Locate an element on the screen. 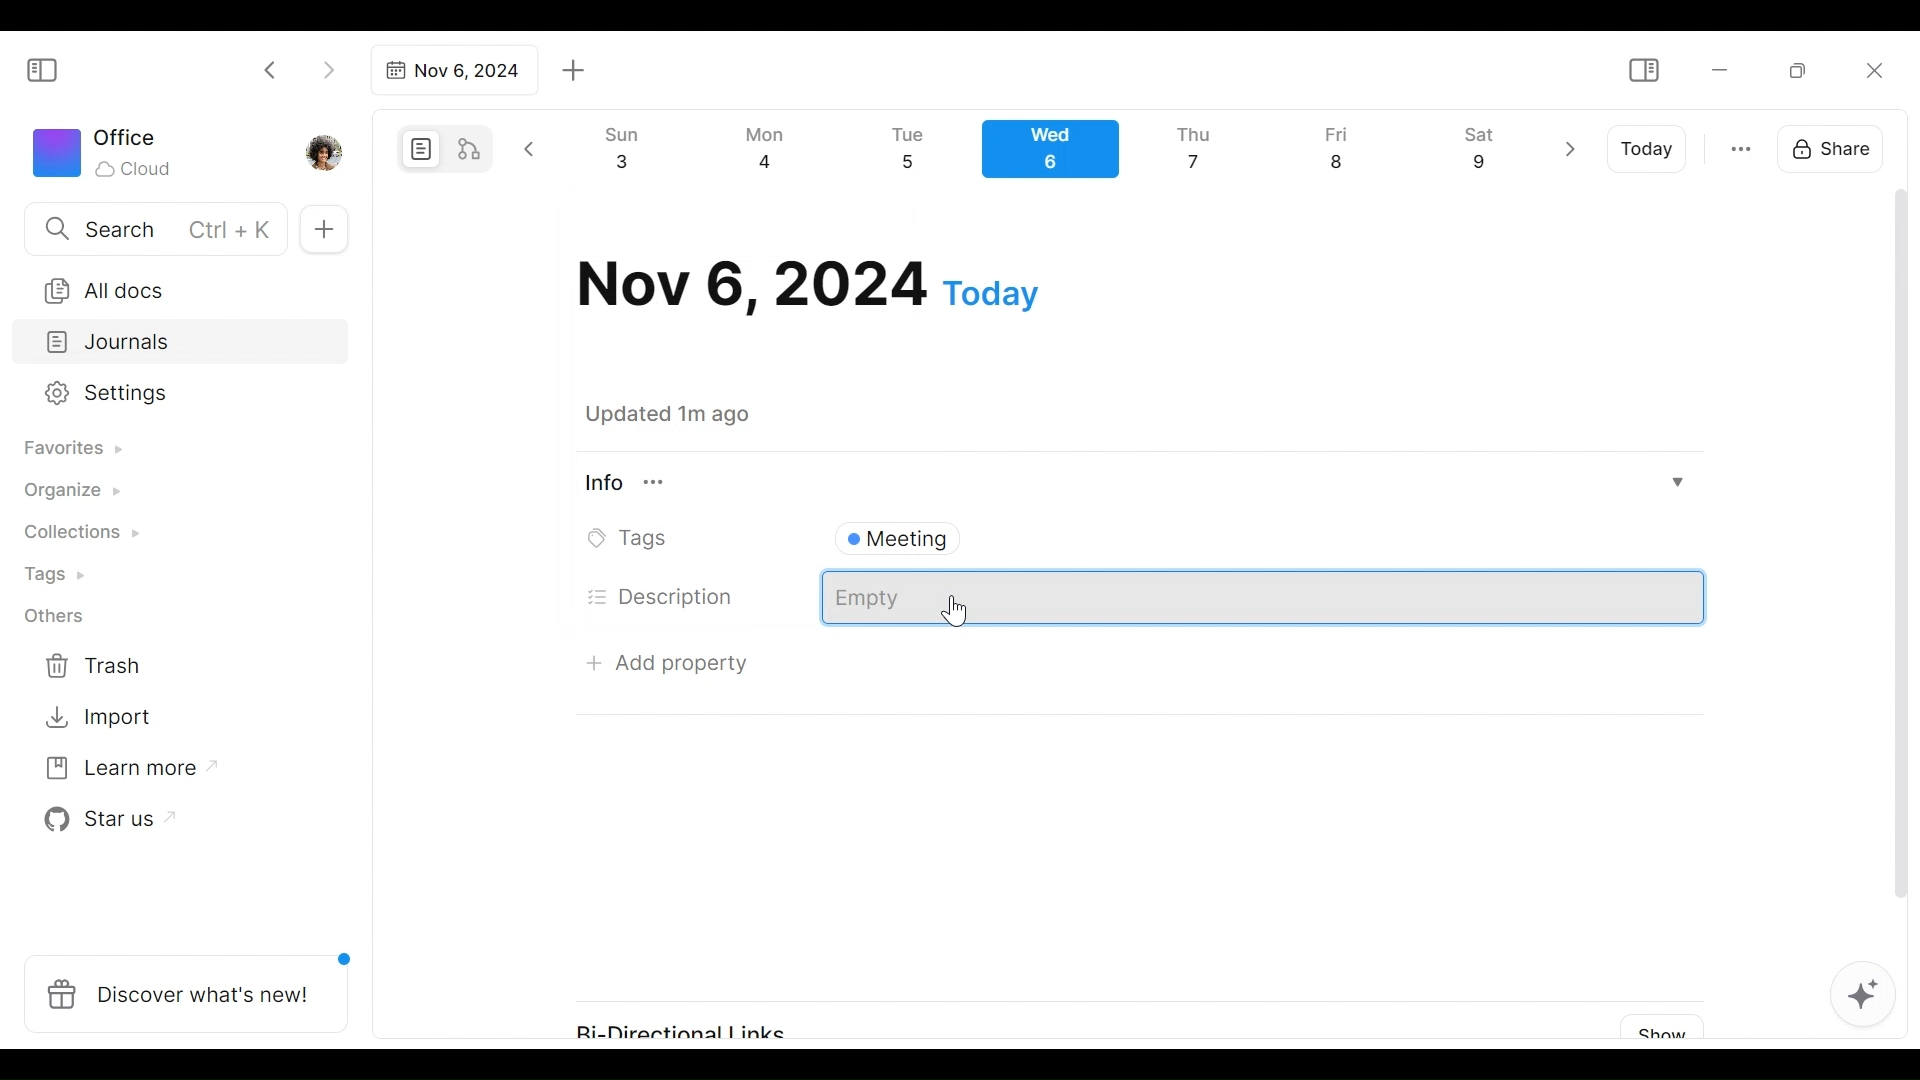 Image resolution: width=1920 pixels, height=1080 pixels. Others is located at coordinates (55, 616).